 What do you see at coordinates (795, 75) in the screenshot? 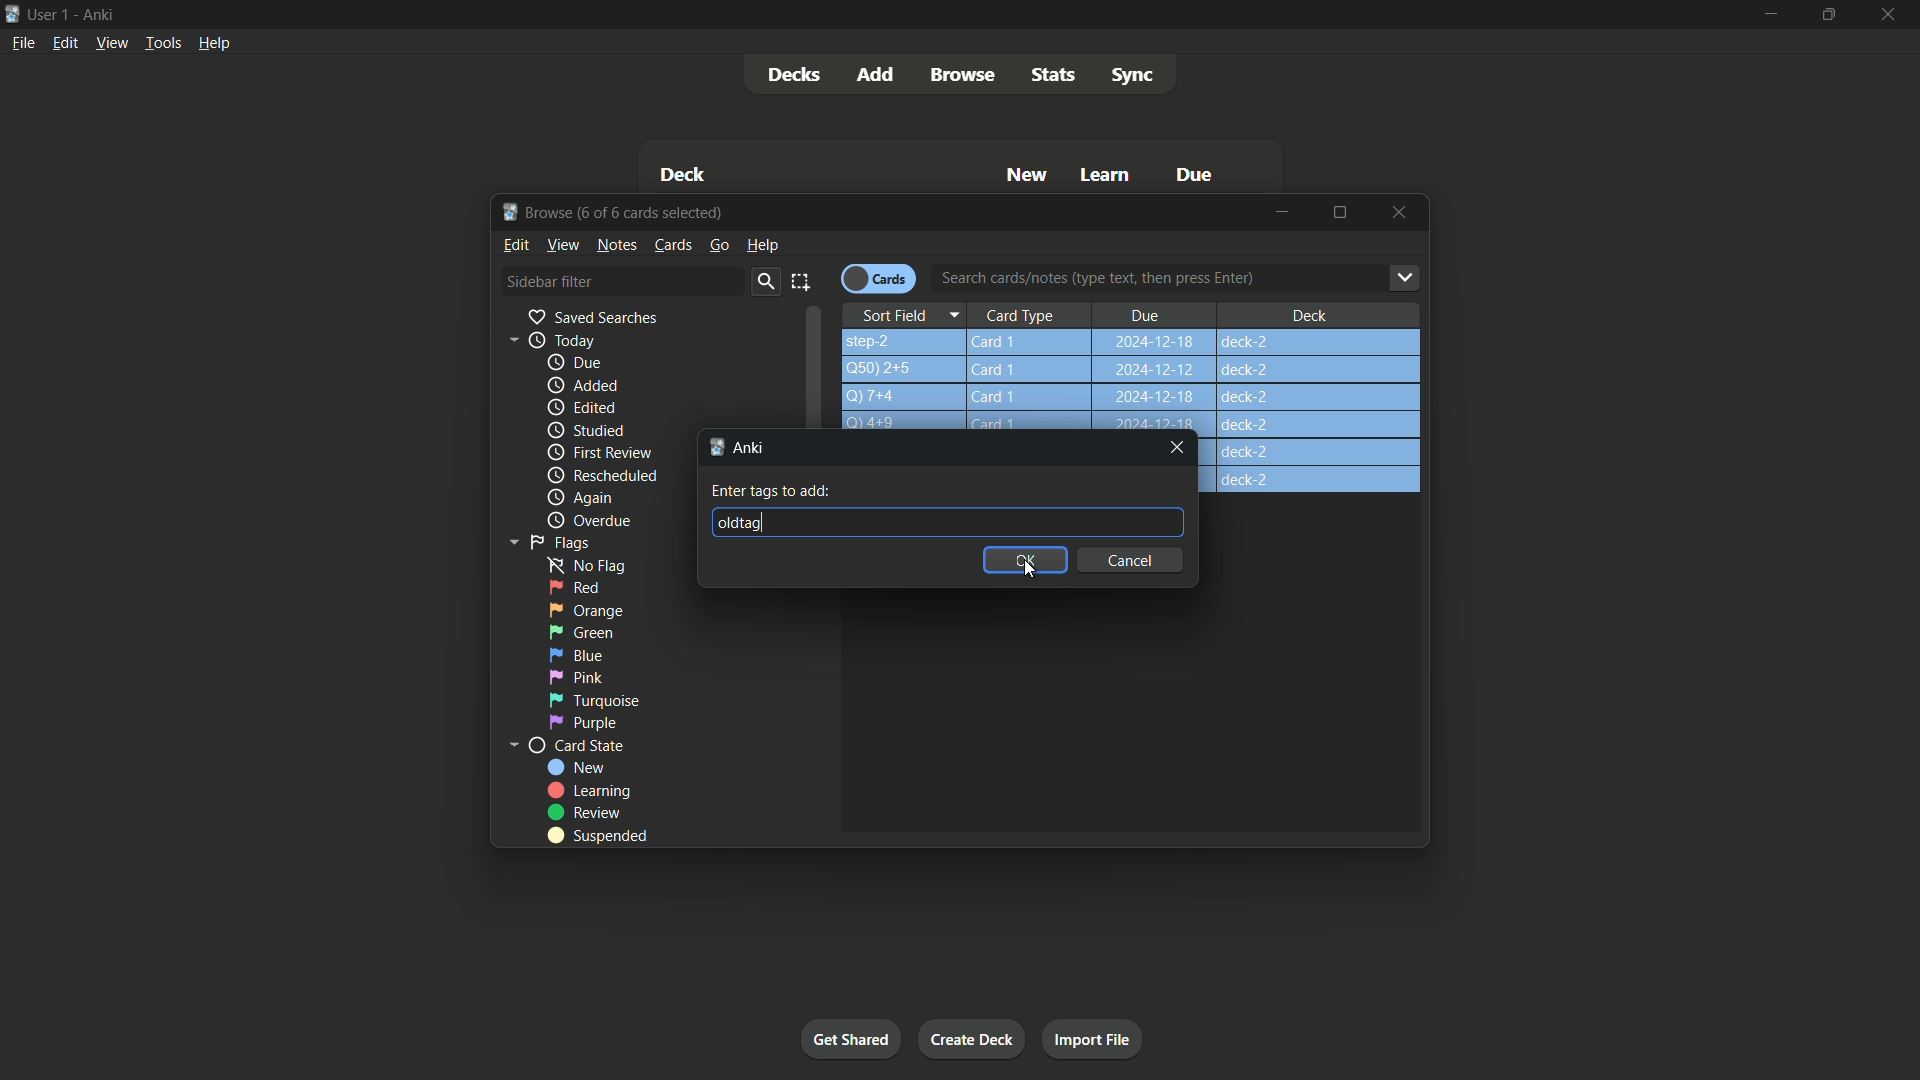
I see `Decks` at bounding box center [795, 75].